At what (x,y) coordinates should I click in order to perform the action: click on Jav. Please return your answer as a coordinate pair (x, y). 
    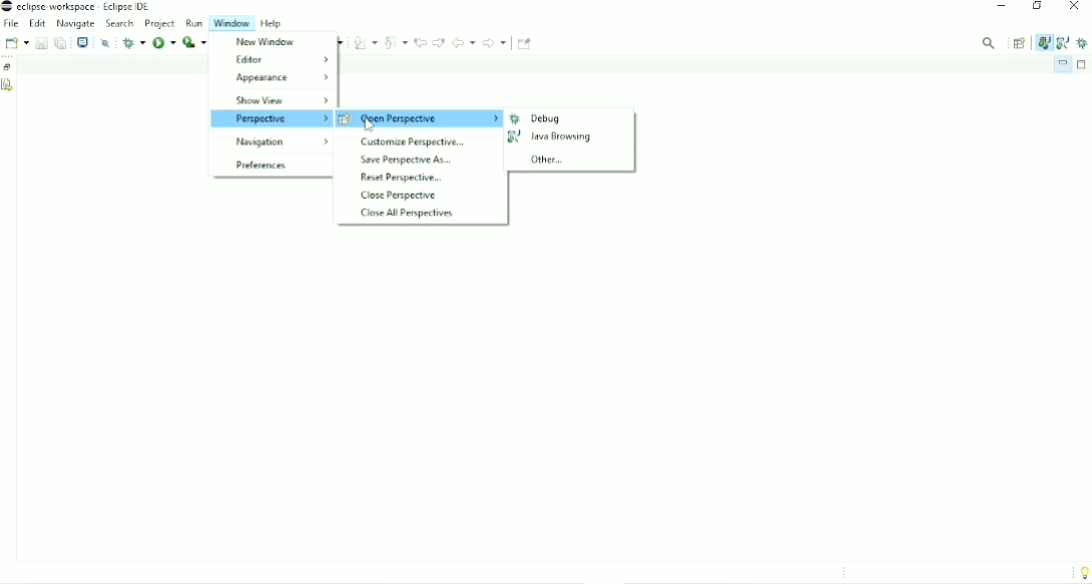
    Looking at the image, I should click on (1043, 44).